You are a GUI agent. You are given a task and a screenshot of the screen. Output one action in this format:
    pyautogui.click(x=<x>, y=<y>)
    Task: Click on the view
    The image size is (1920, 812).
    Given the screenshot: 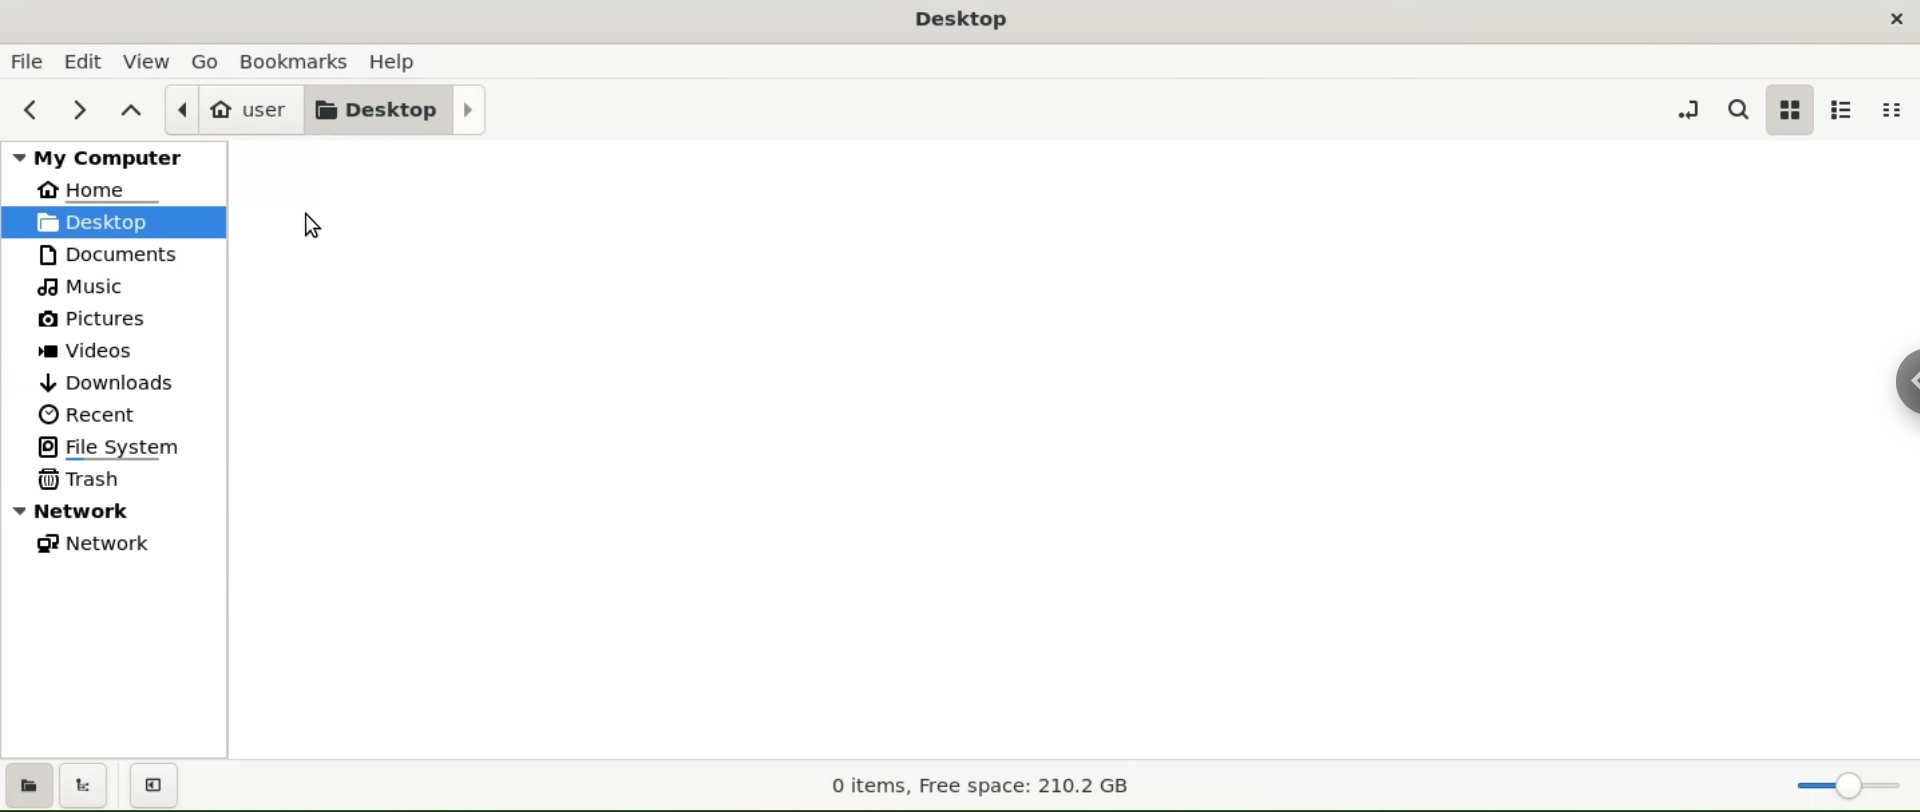 What is the action you would take?
    pyautogui.click(x=147, y=60)
    